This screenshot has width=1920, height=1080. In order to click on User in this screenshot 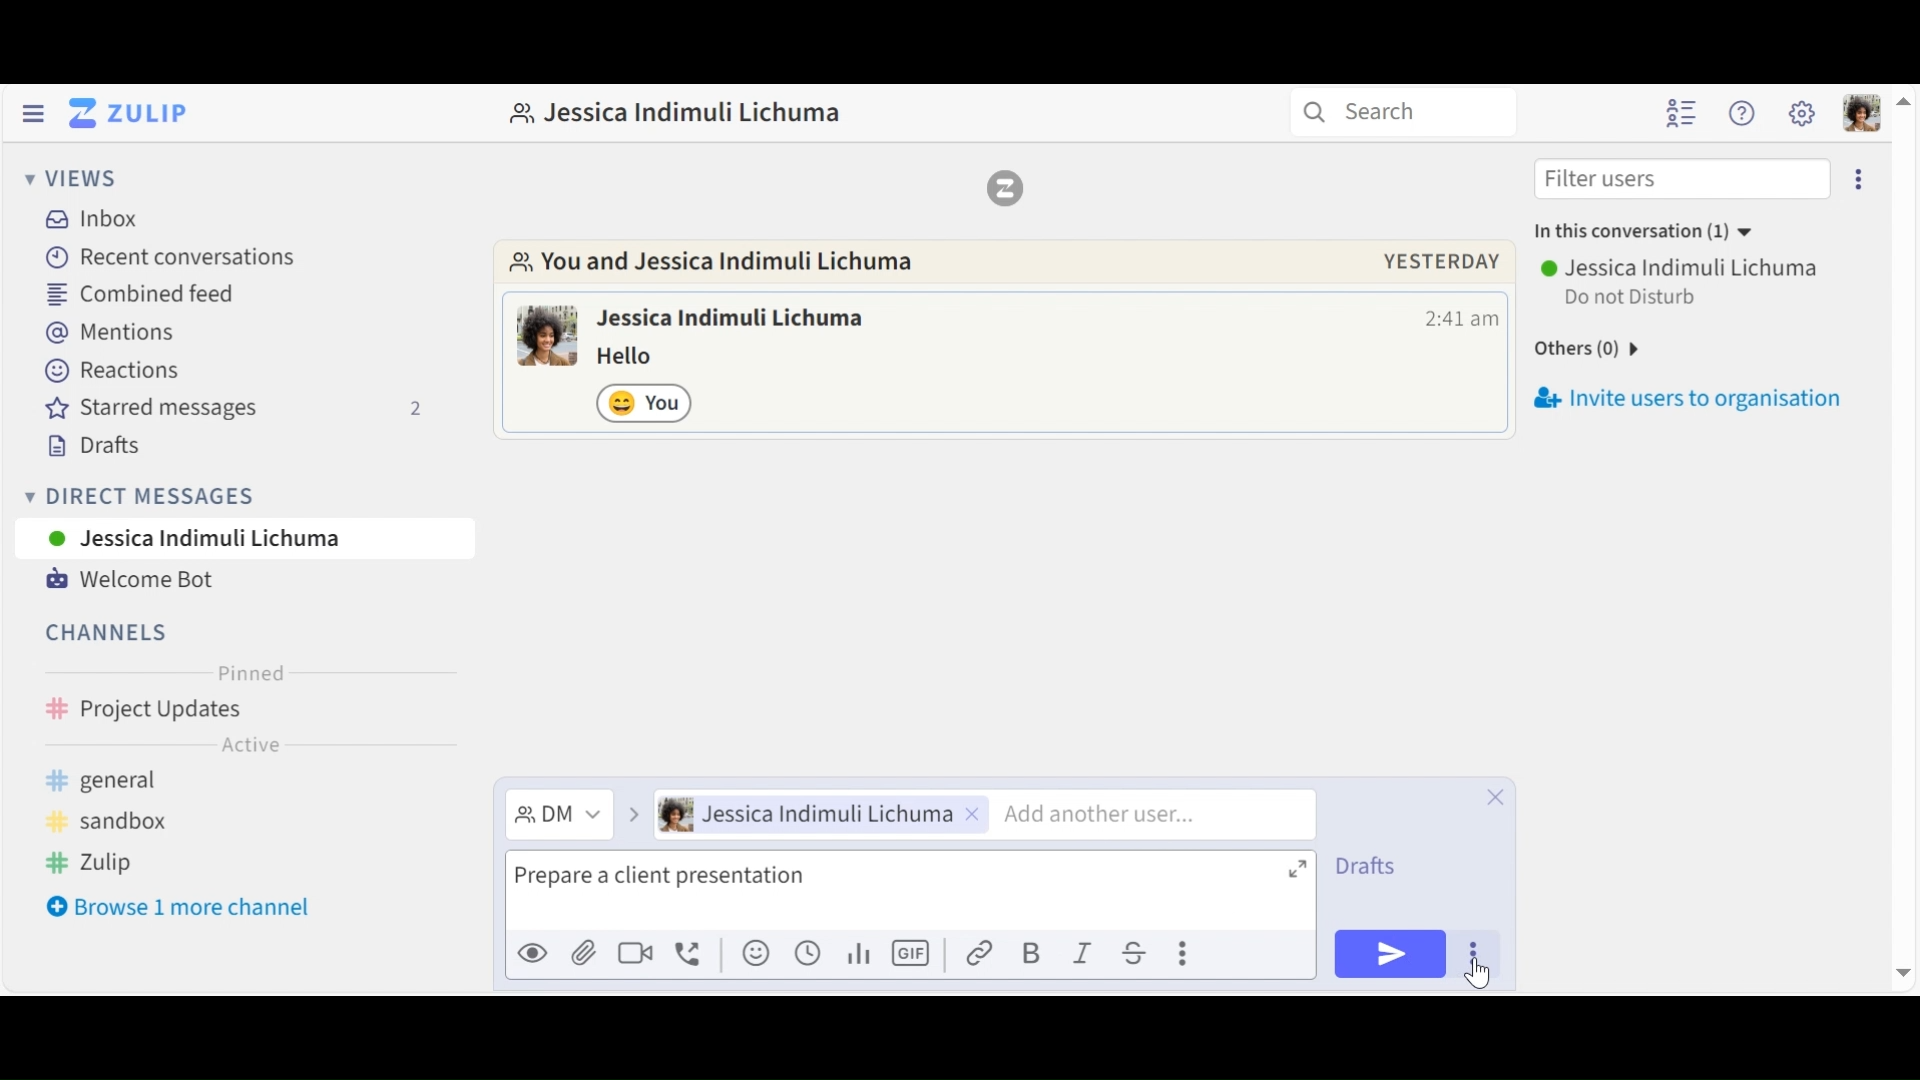, I will do `click(815, 816)`.